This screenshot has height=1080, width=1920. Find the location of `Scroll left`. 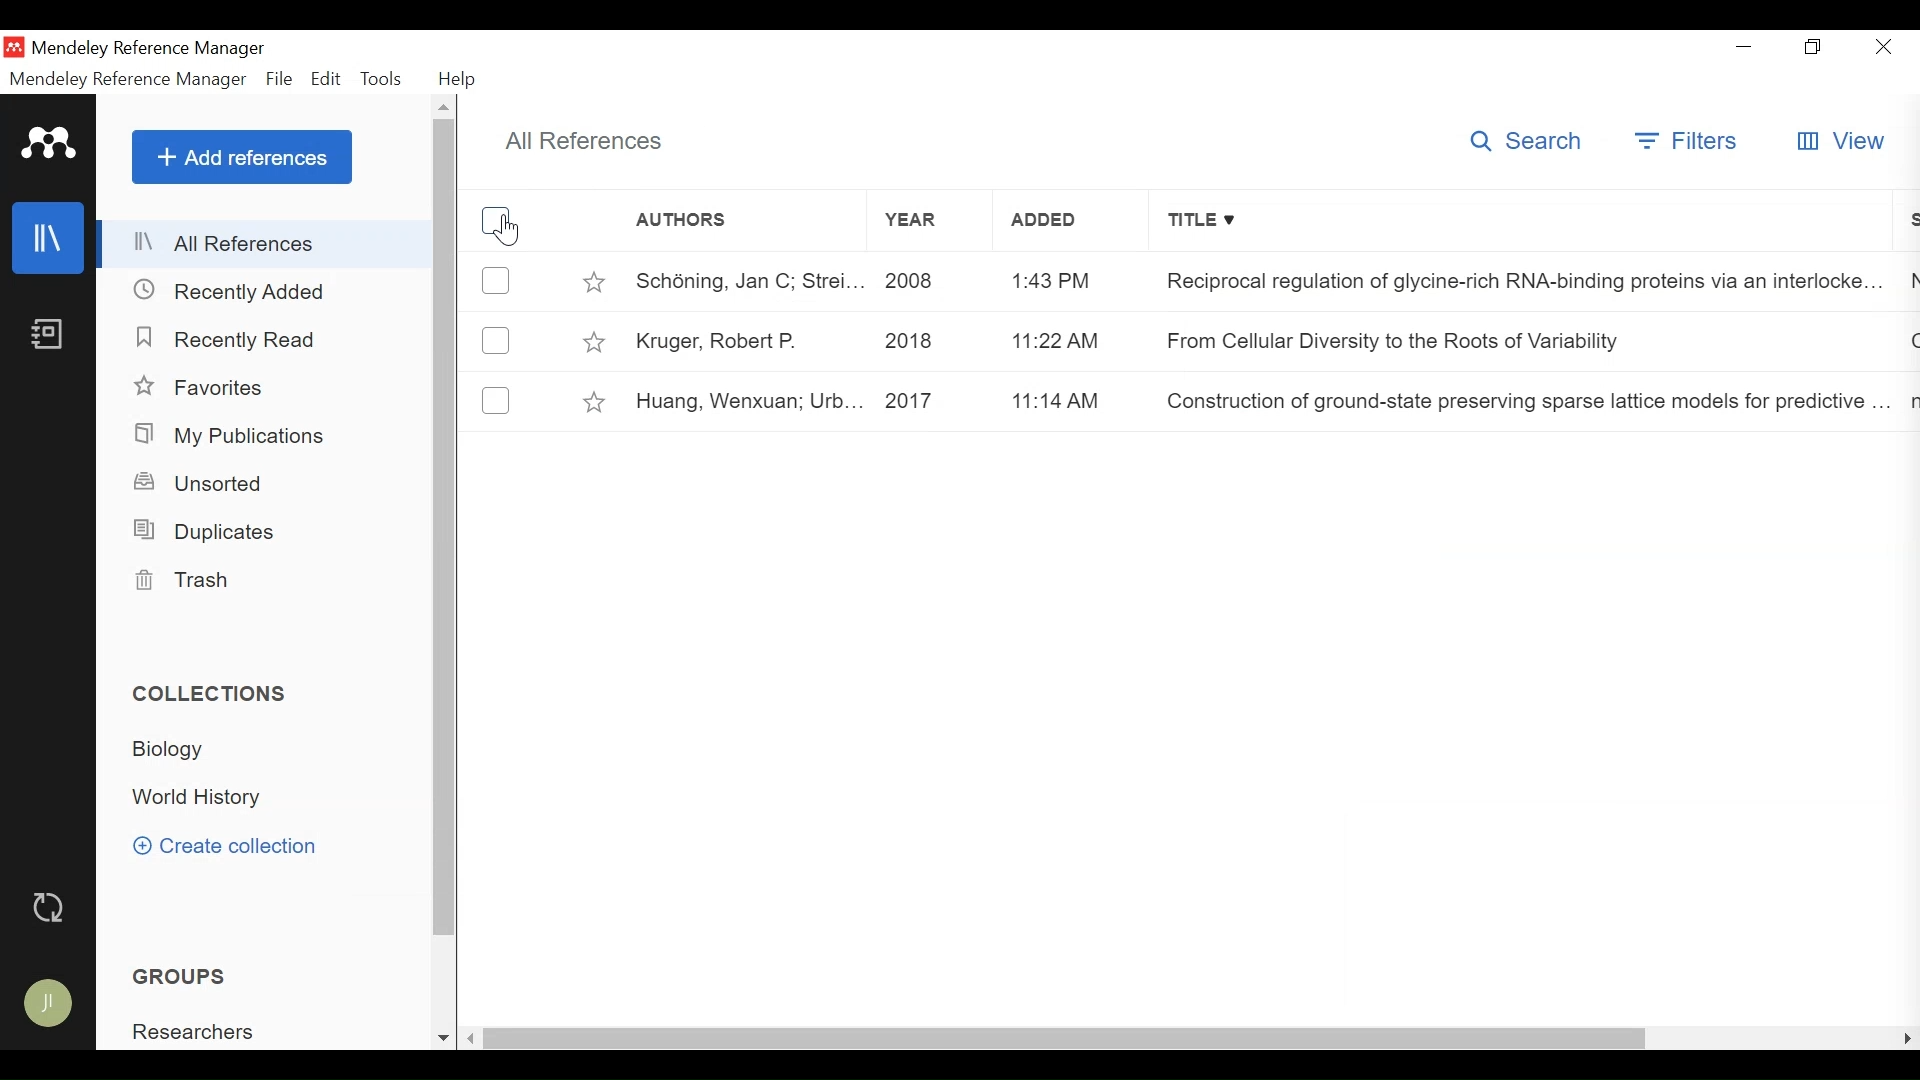

Scroll left is located at coordinates (503, 1038).